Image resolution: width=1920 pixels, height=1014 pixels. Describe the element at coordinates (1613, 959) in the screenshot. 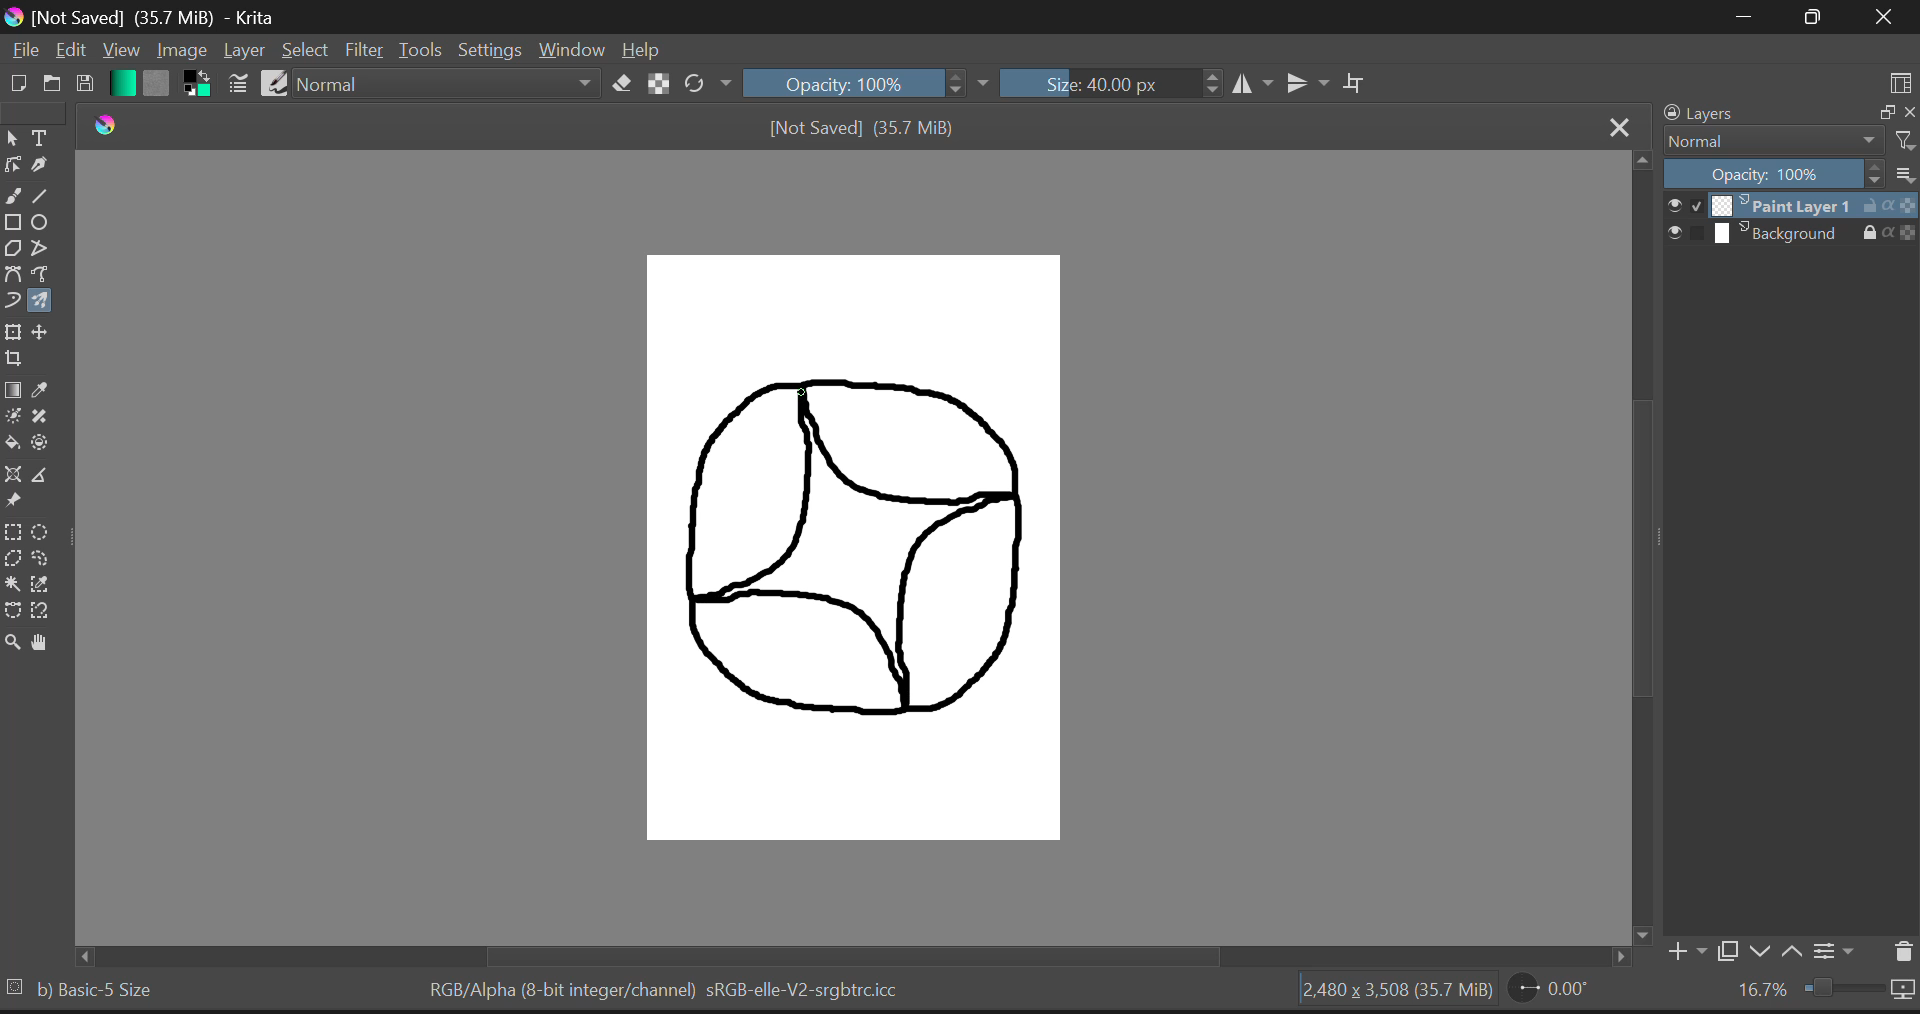

I see `` at that location.